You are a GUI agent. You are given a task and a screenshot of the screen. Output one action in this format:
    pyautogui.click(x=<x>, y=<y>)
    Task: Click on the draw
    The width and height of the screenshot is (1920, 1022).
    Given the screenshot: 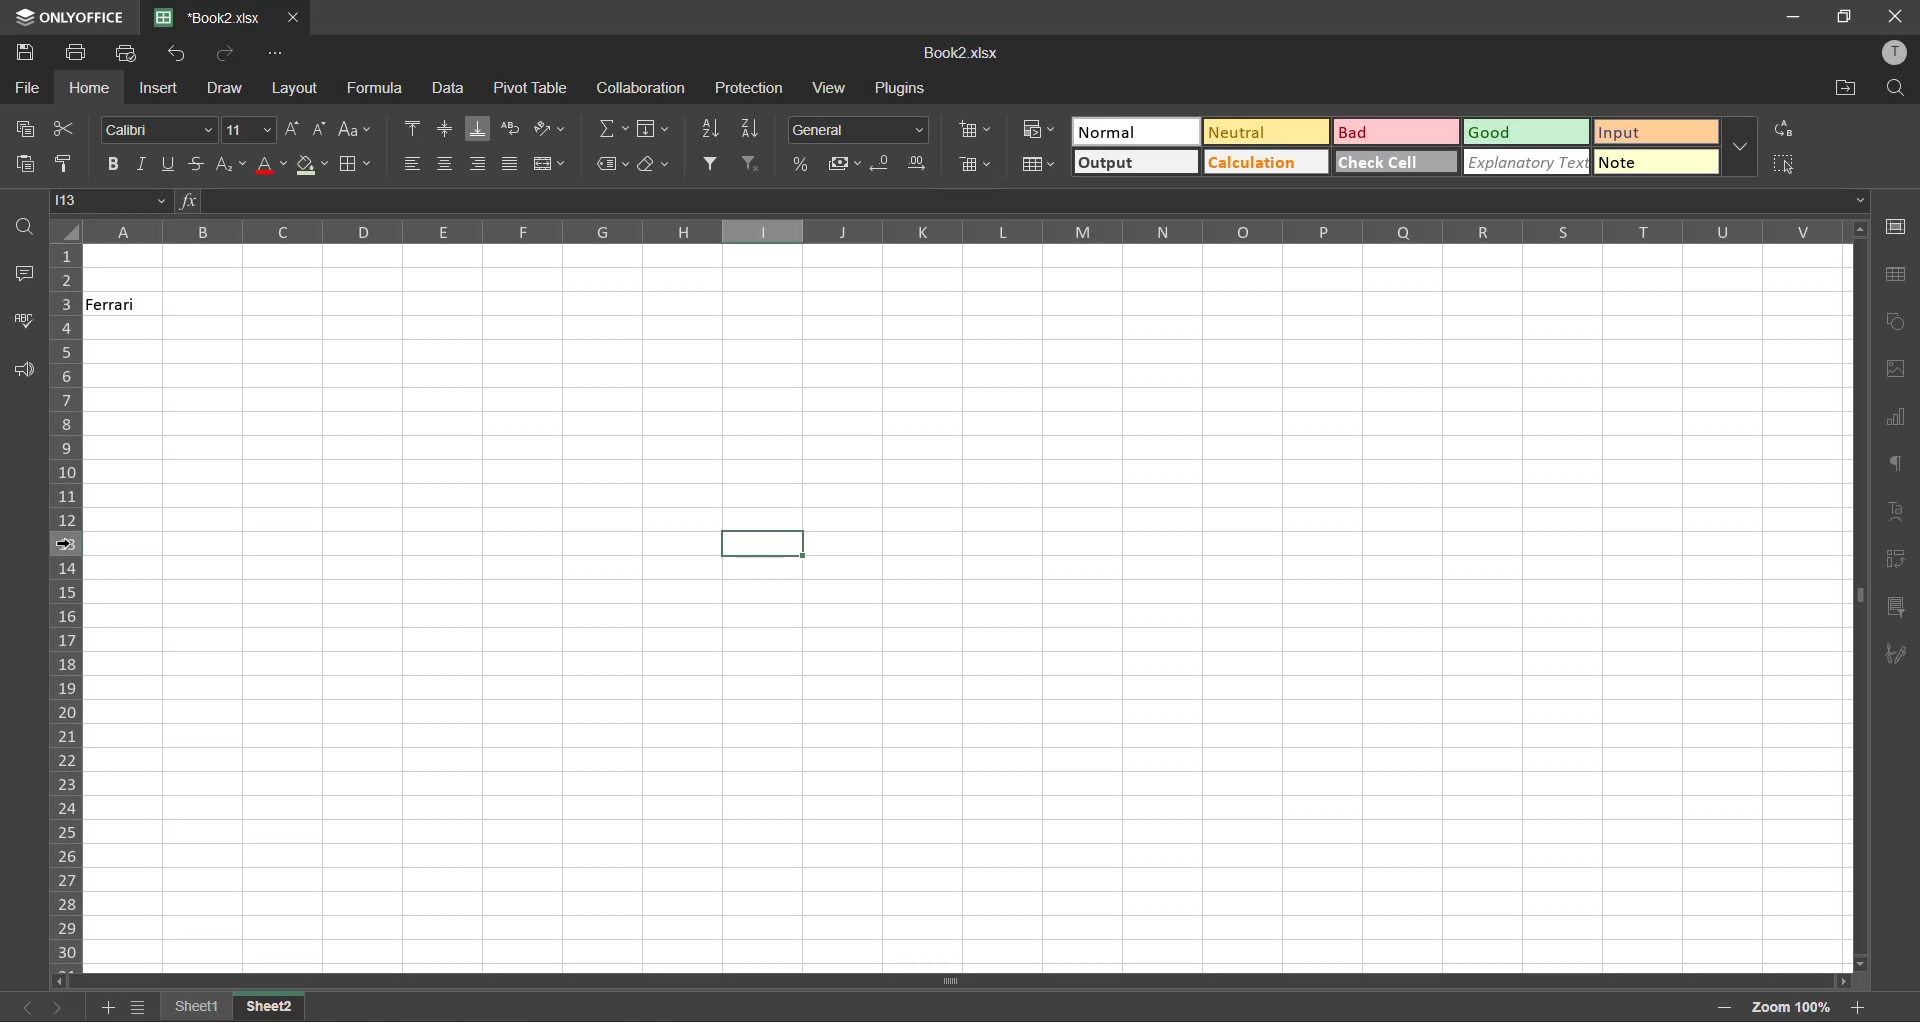 What is the action you would take?
    pyautogui.click(x=227, y=90)
    